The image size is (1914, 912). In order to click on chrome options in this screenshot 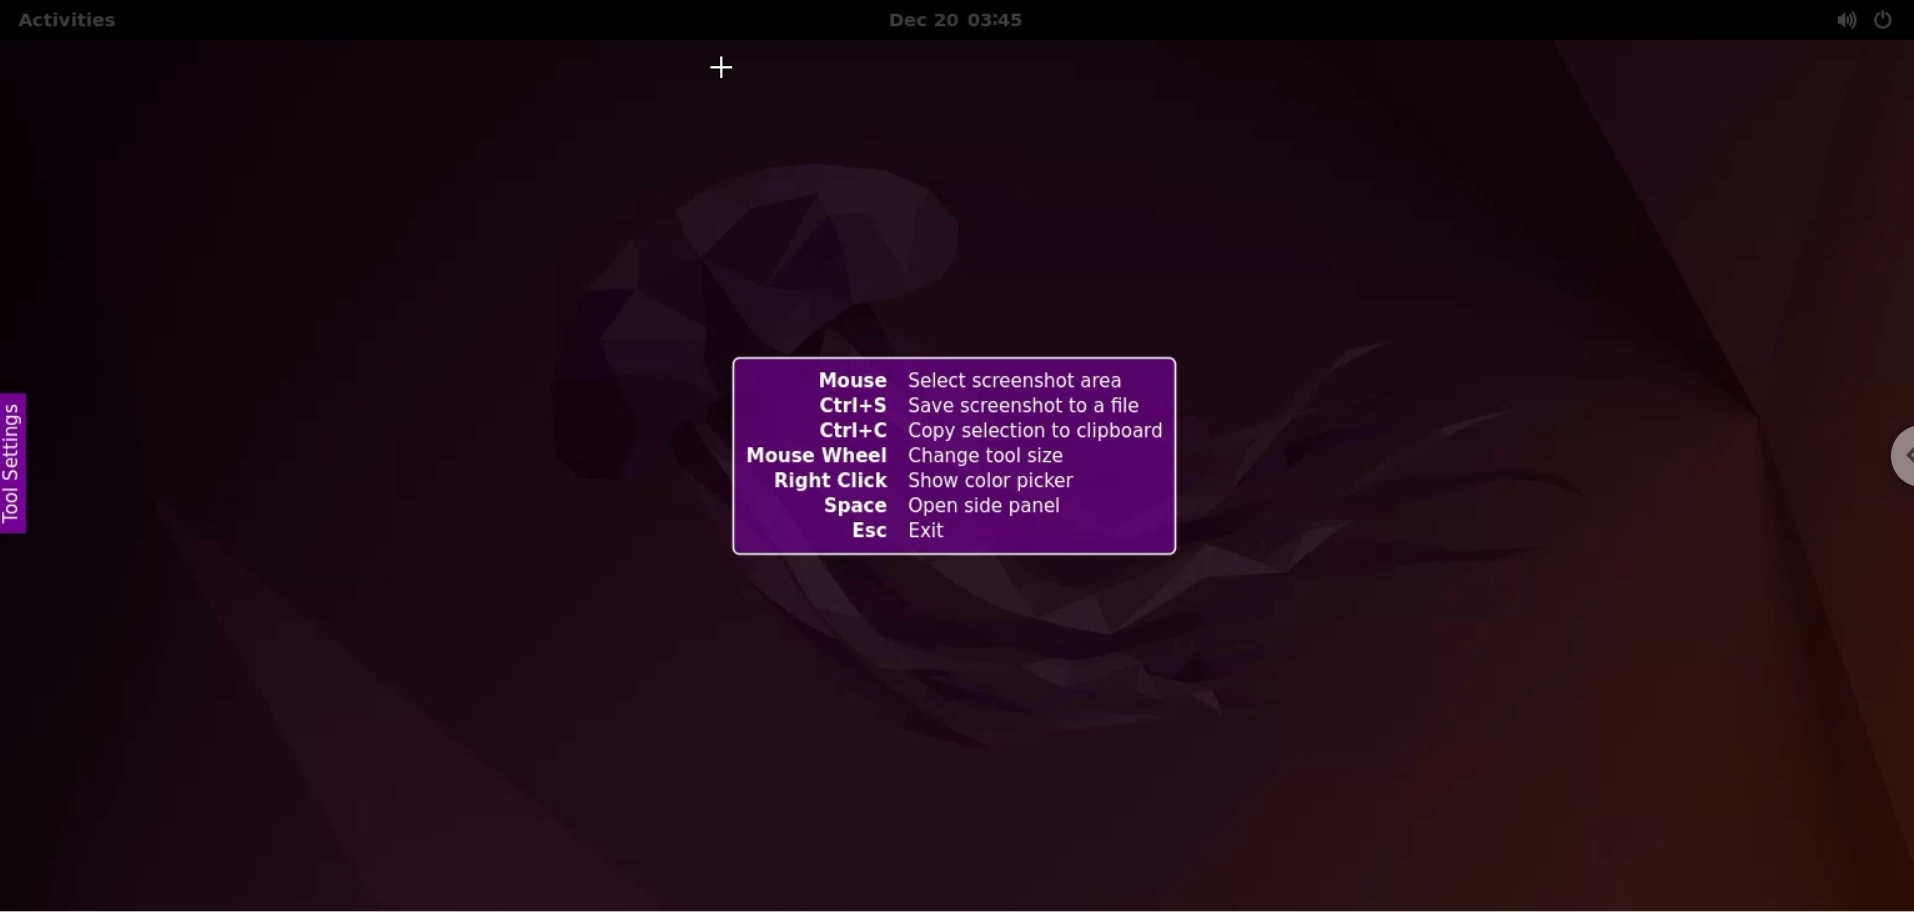, I will do `click(1889, 461)`.